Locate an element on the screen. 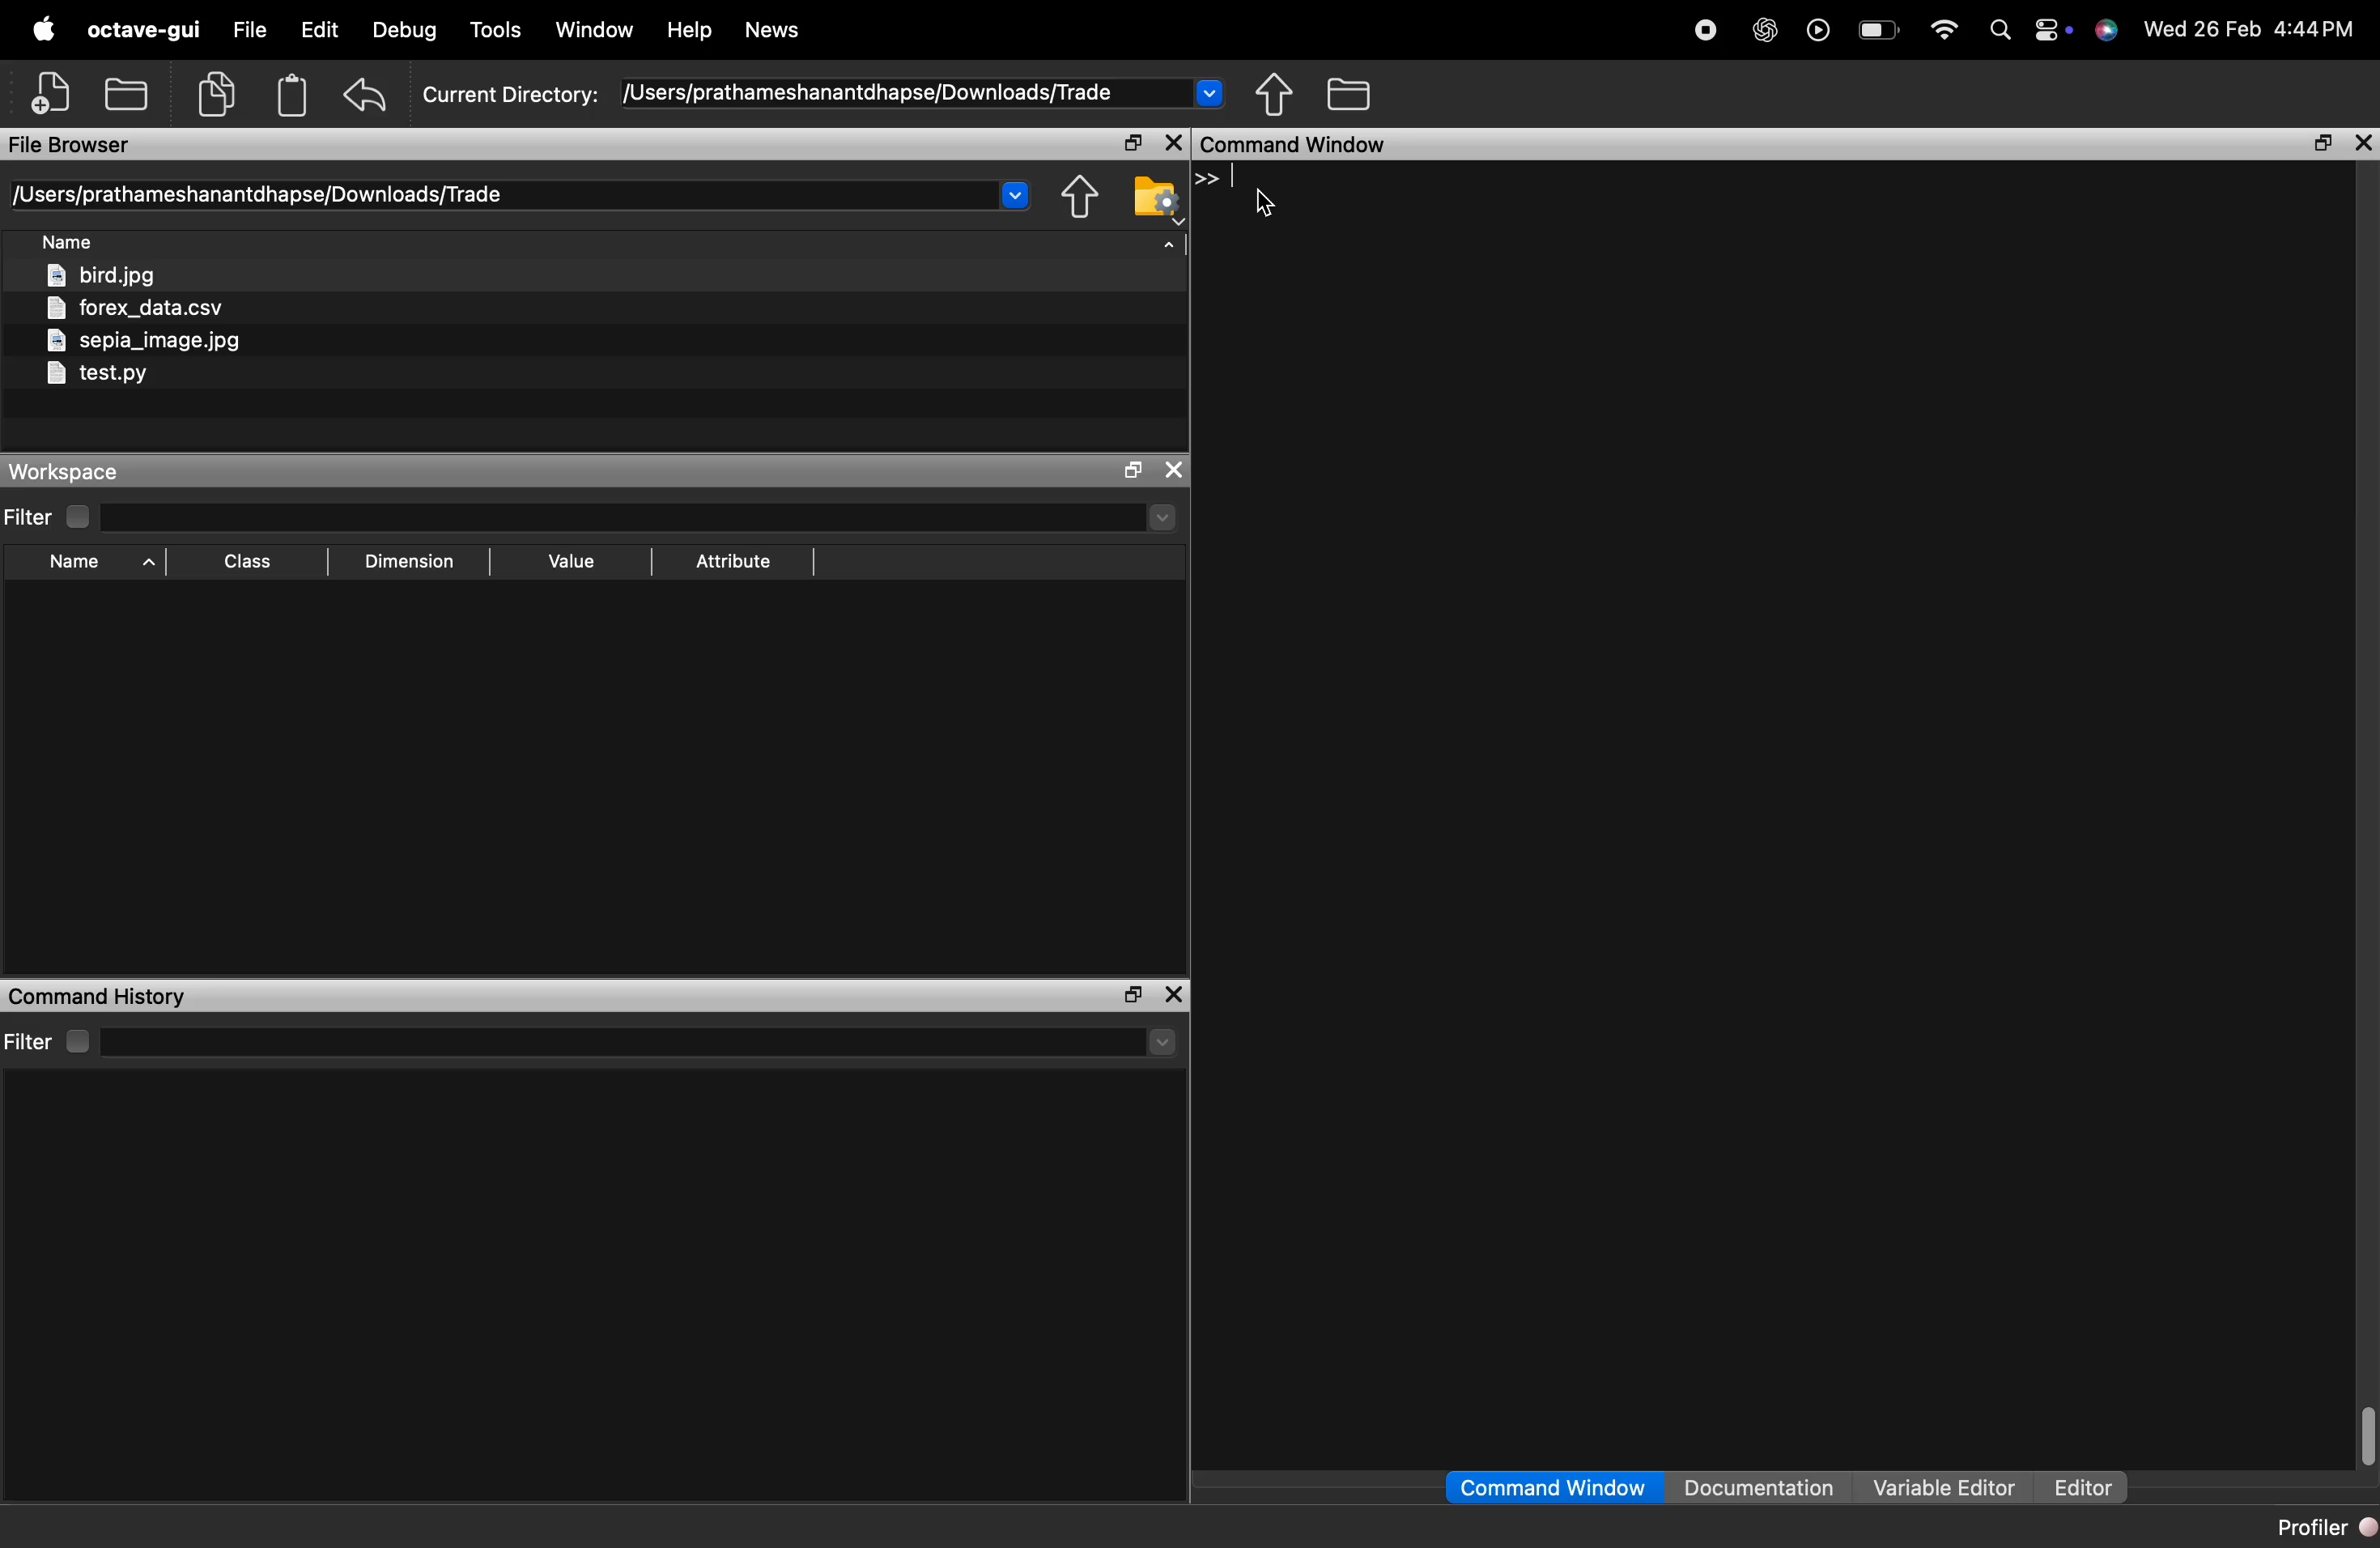 This screenshot has width=2380, height=1548. Workspace is located at coordinates (61, 472).